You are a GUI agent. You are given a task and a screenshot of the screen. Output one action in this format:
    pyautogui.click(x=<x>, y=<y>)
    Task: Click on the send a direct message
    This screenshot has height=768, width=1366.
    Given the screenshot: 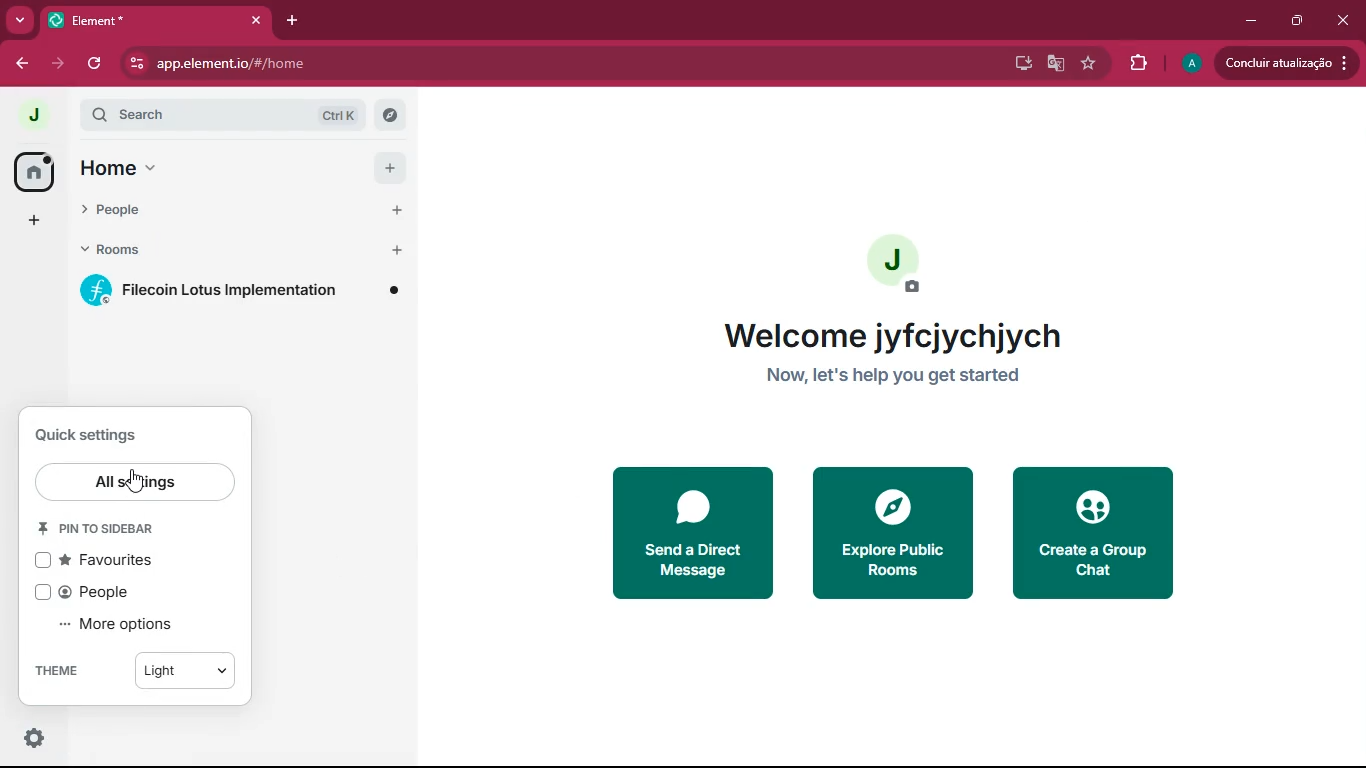 What is the action you would take?
    pyautogui.click(x=696, y=532)
    